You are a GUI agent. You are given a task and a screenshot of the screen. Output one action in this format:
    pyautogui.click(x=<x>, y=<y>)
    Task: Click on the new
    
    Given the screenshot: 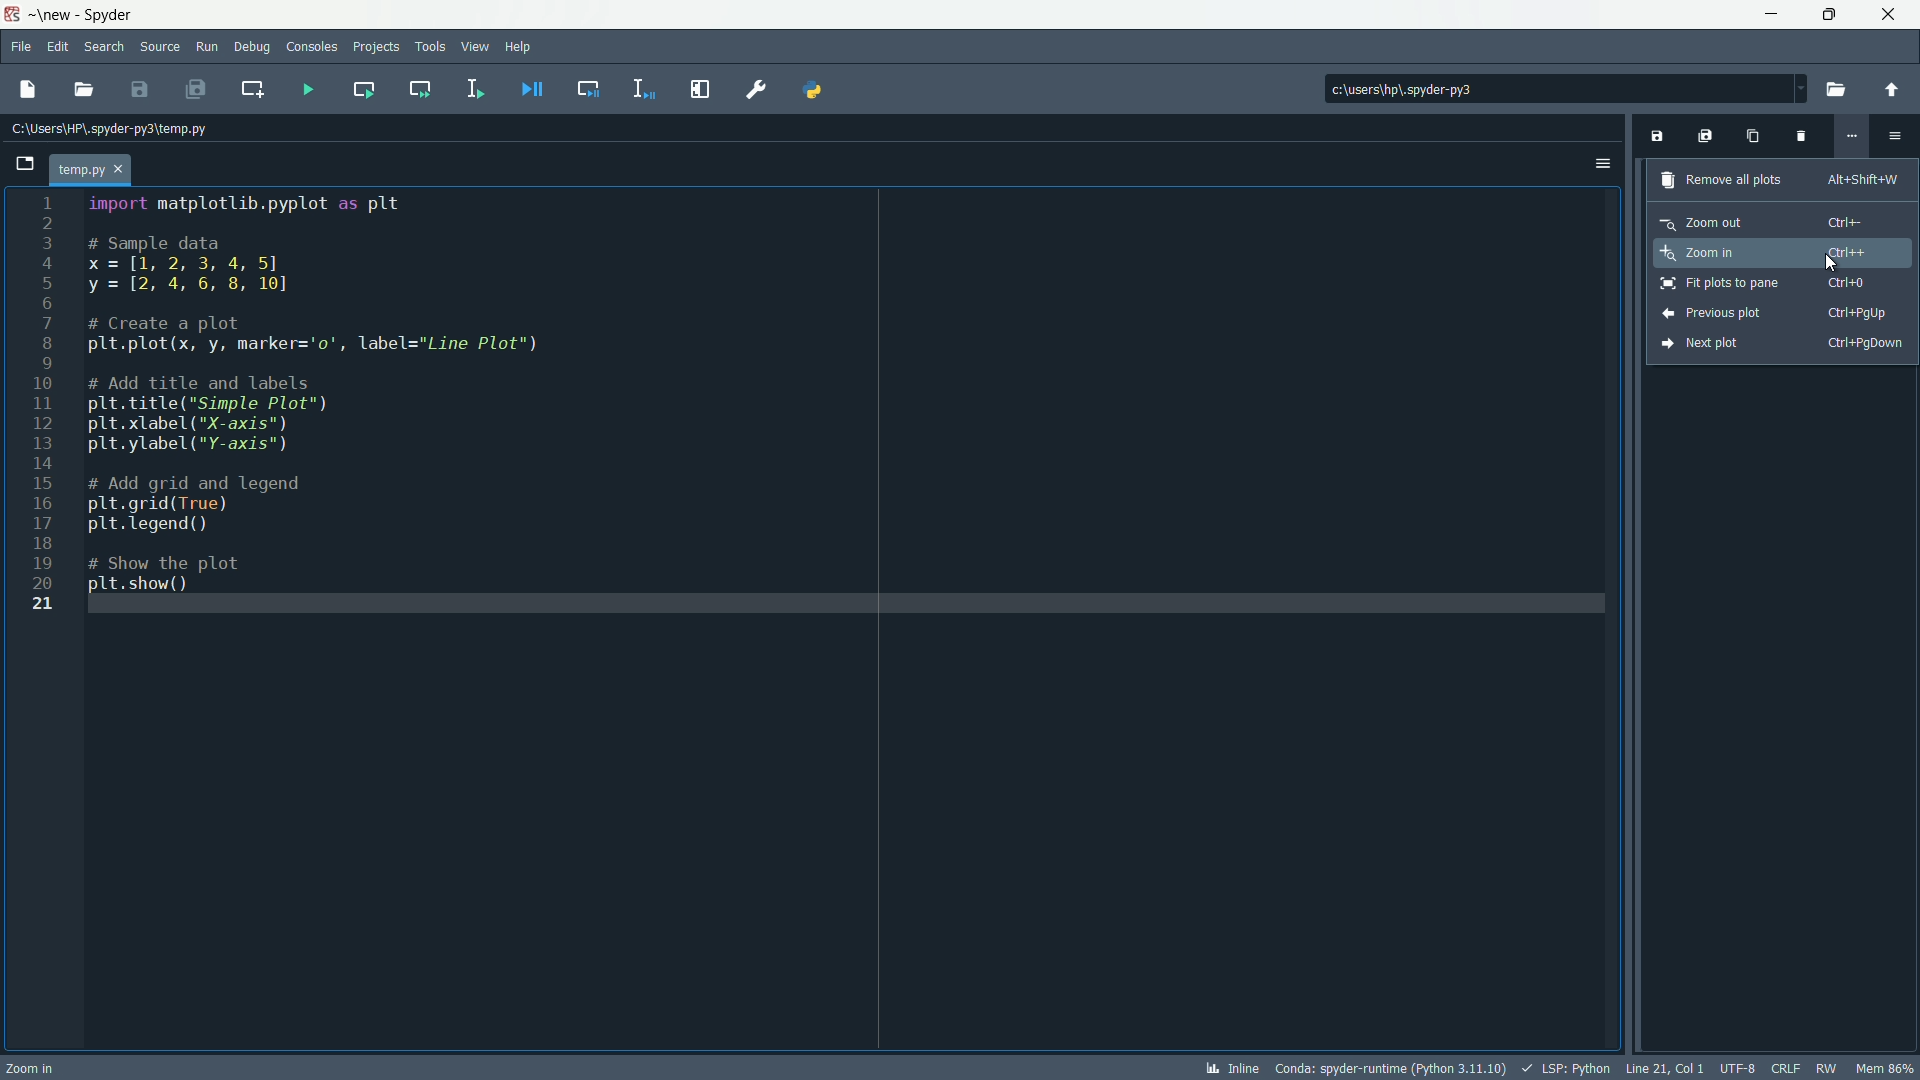 What is the action you would take?
    pyautogui.click(x=53, y=14)
    